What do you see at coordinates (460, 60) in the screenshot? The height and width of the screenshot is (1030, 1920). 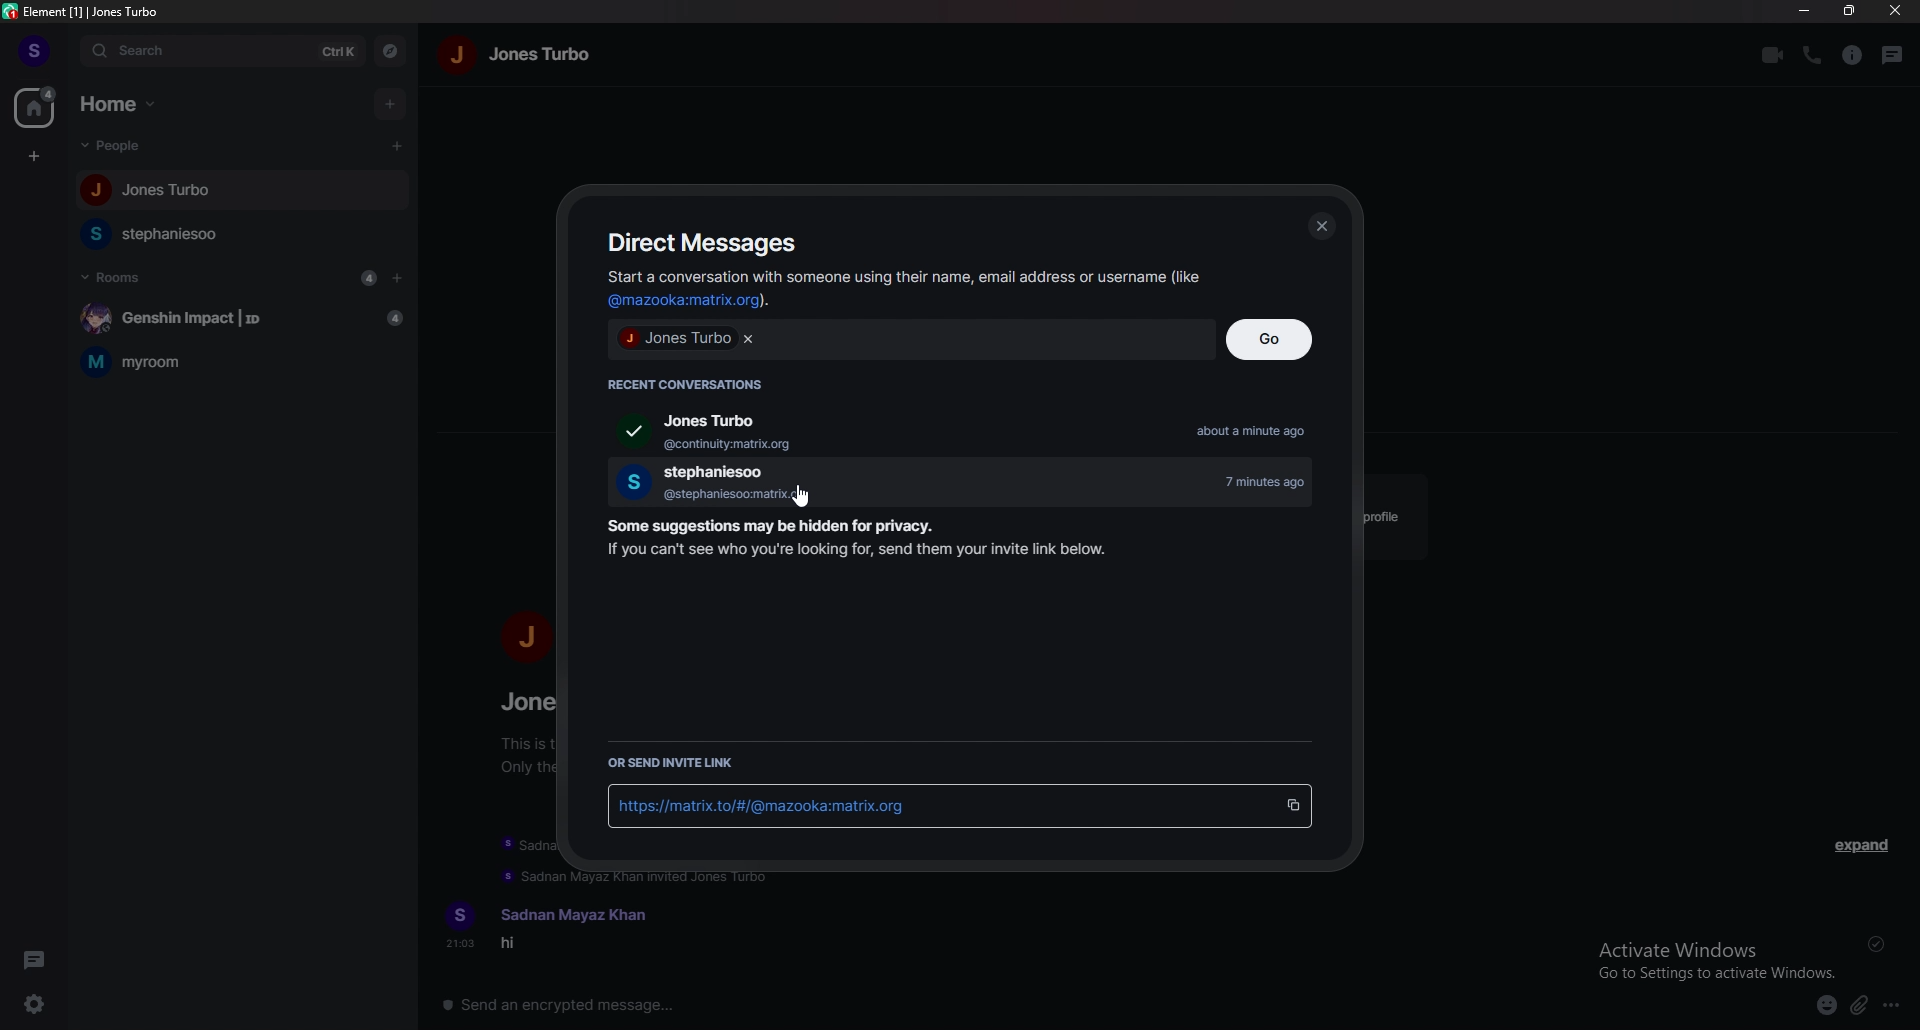 I see `j` at bounding box center [460, 60].